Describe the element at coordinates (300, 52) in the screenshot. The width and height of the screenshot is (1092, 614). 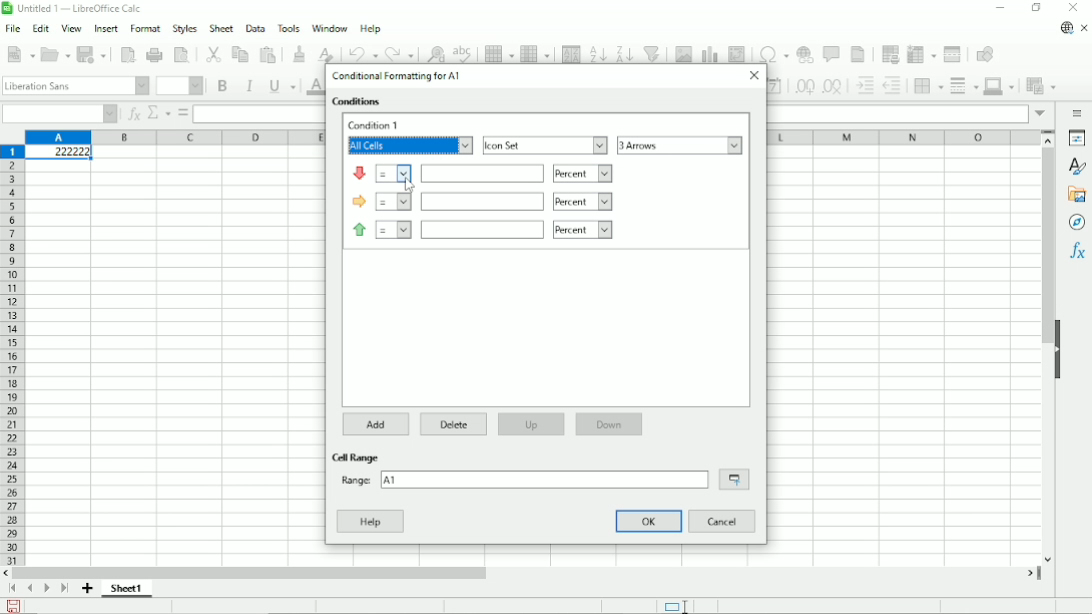
I see `Clone formatting` at that location.